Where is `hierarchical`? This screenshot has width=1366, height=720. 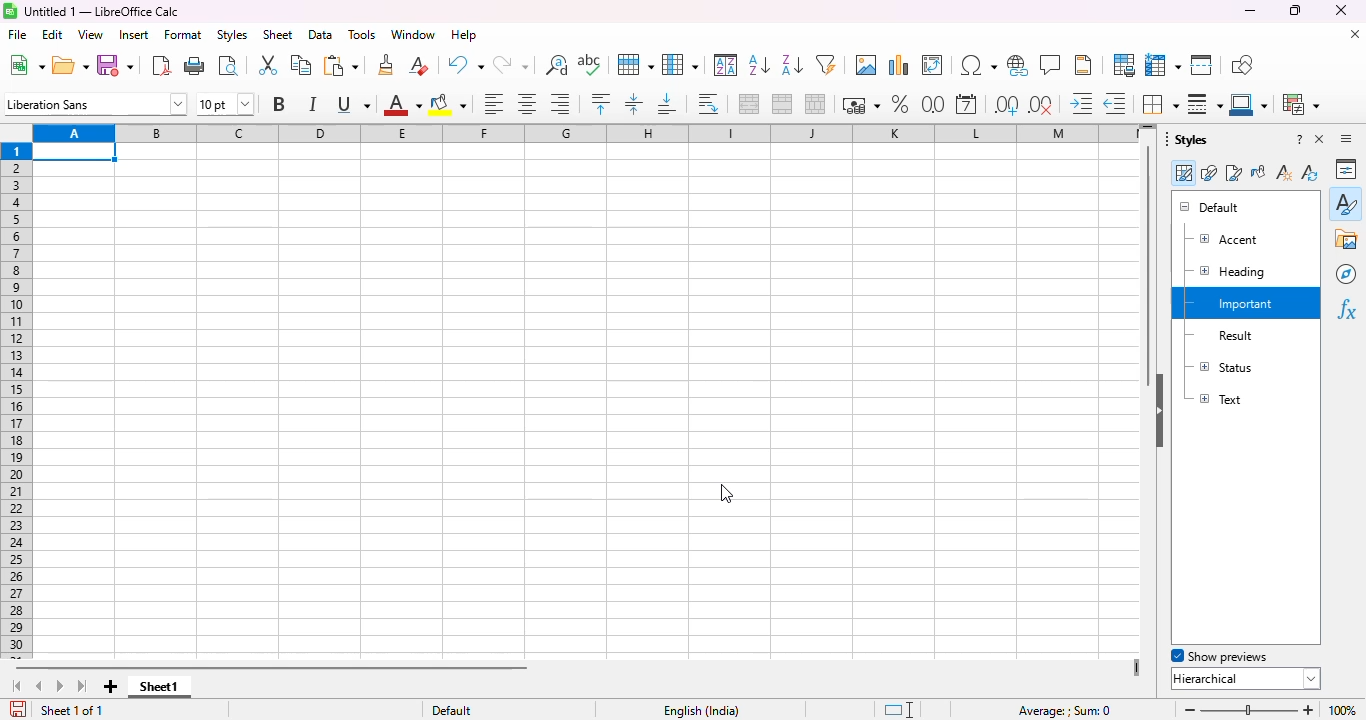 hierarchical is located at coordinates (1246, 678).